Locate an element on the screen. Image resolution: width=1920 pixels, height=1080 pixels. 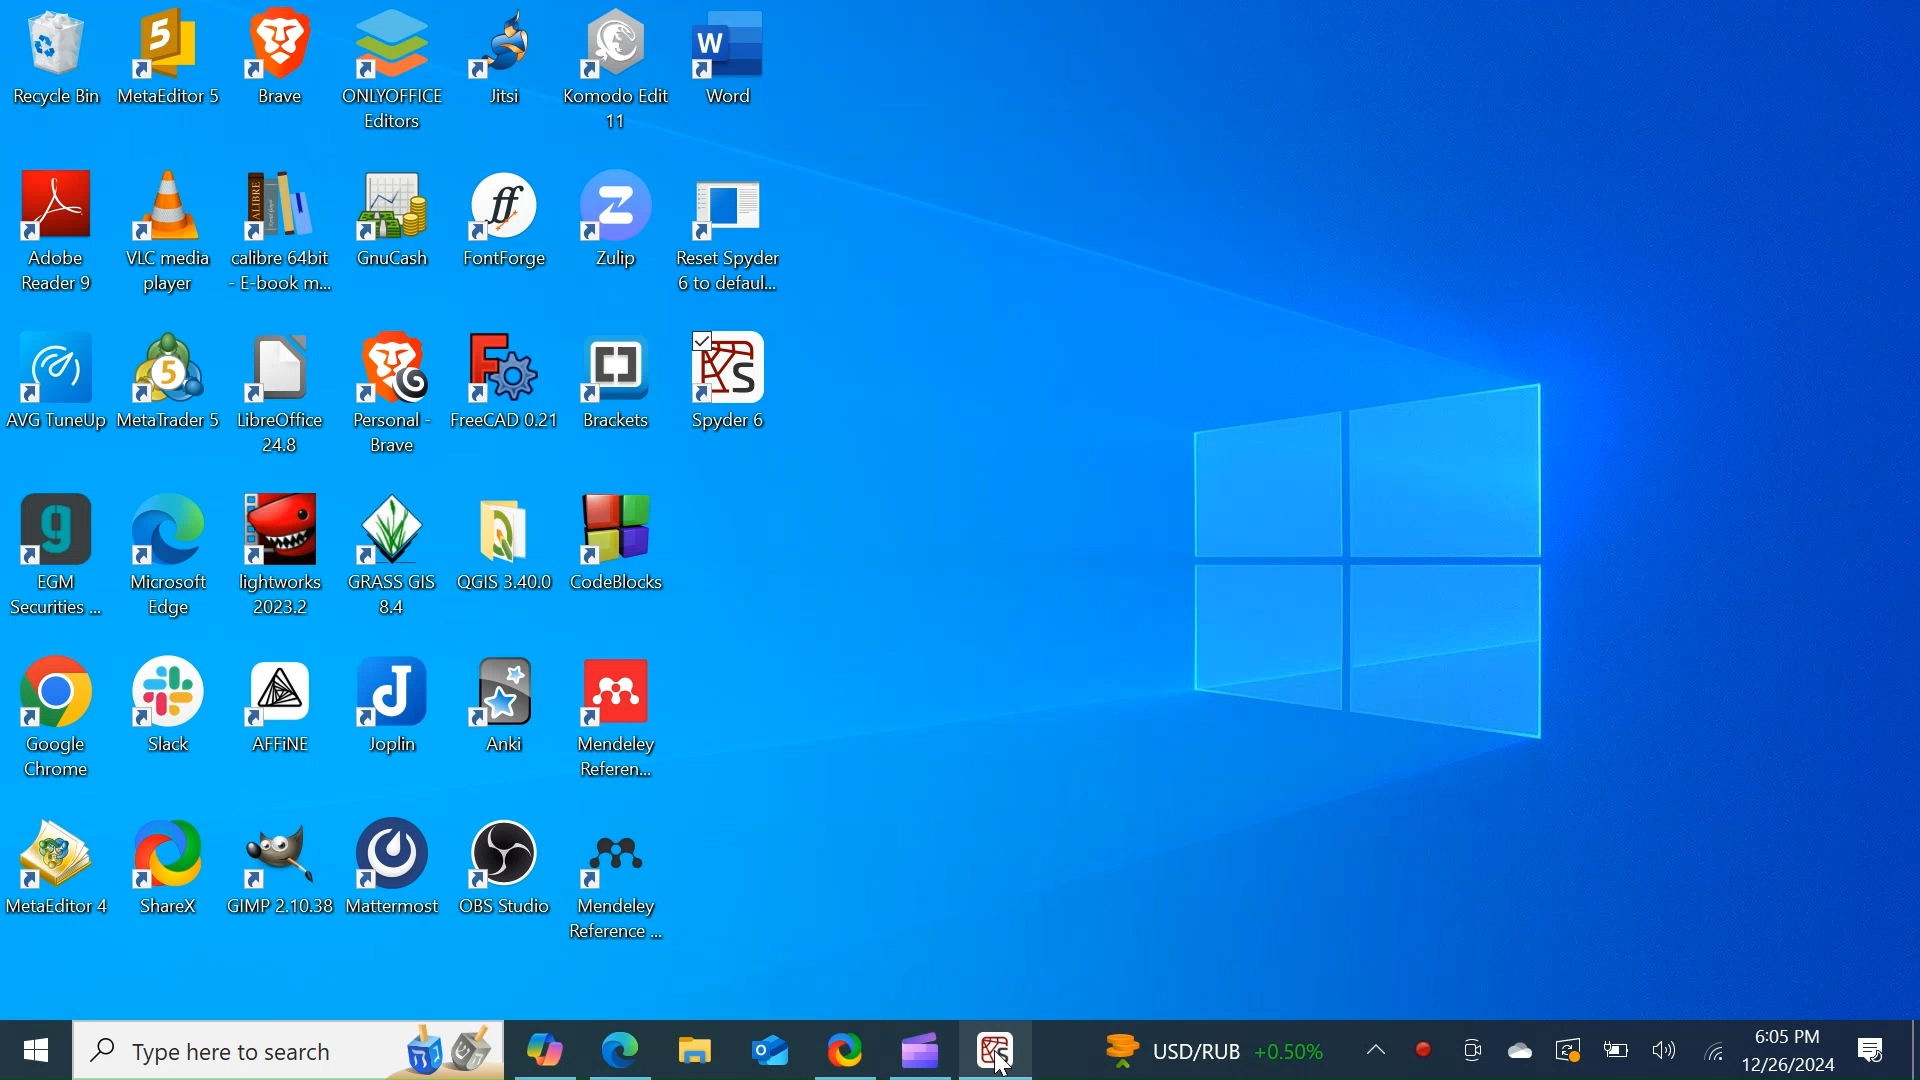
CodeBlocks Desktop Icon is located at coordinates (621, 561).